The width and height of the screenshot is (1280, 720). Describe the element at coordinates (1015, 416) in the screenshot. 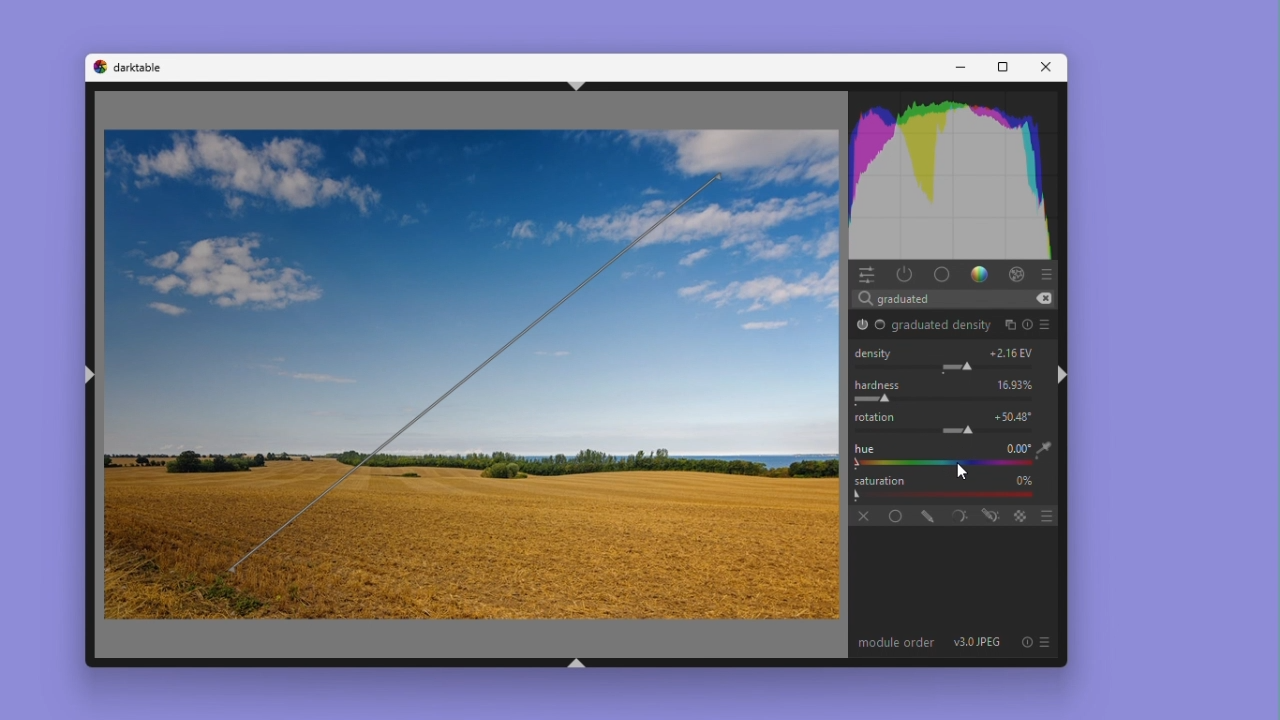

I see `+0.00` at that location.